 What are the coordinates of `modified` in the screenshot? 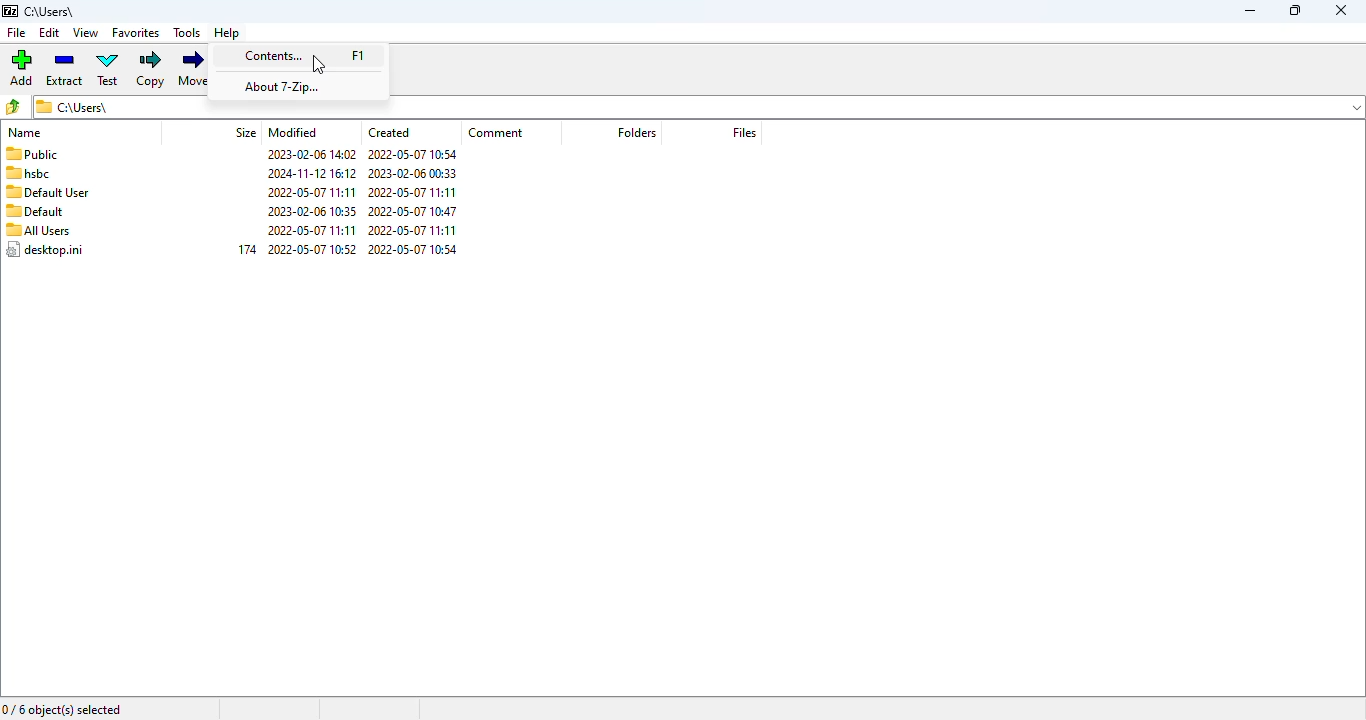 It's located at (293, 132).